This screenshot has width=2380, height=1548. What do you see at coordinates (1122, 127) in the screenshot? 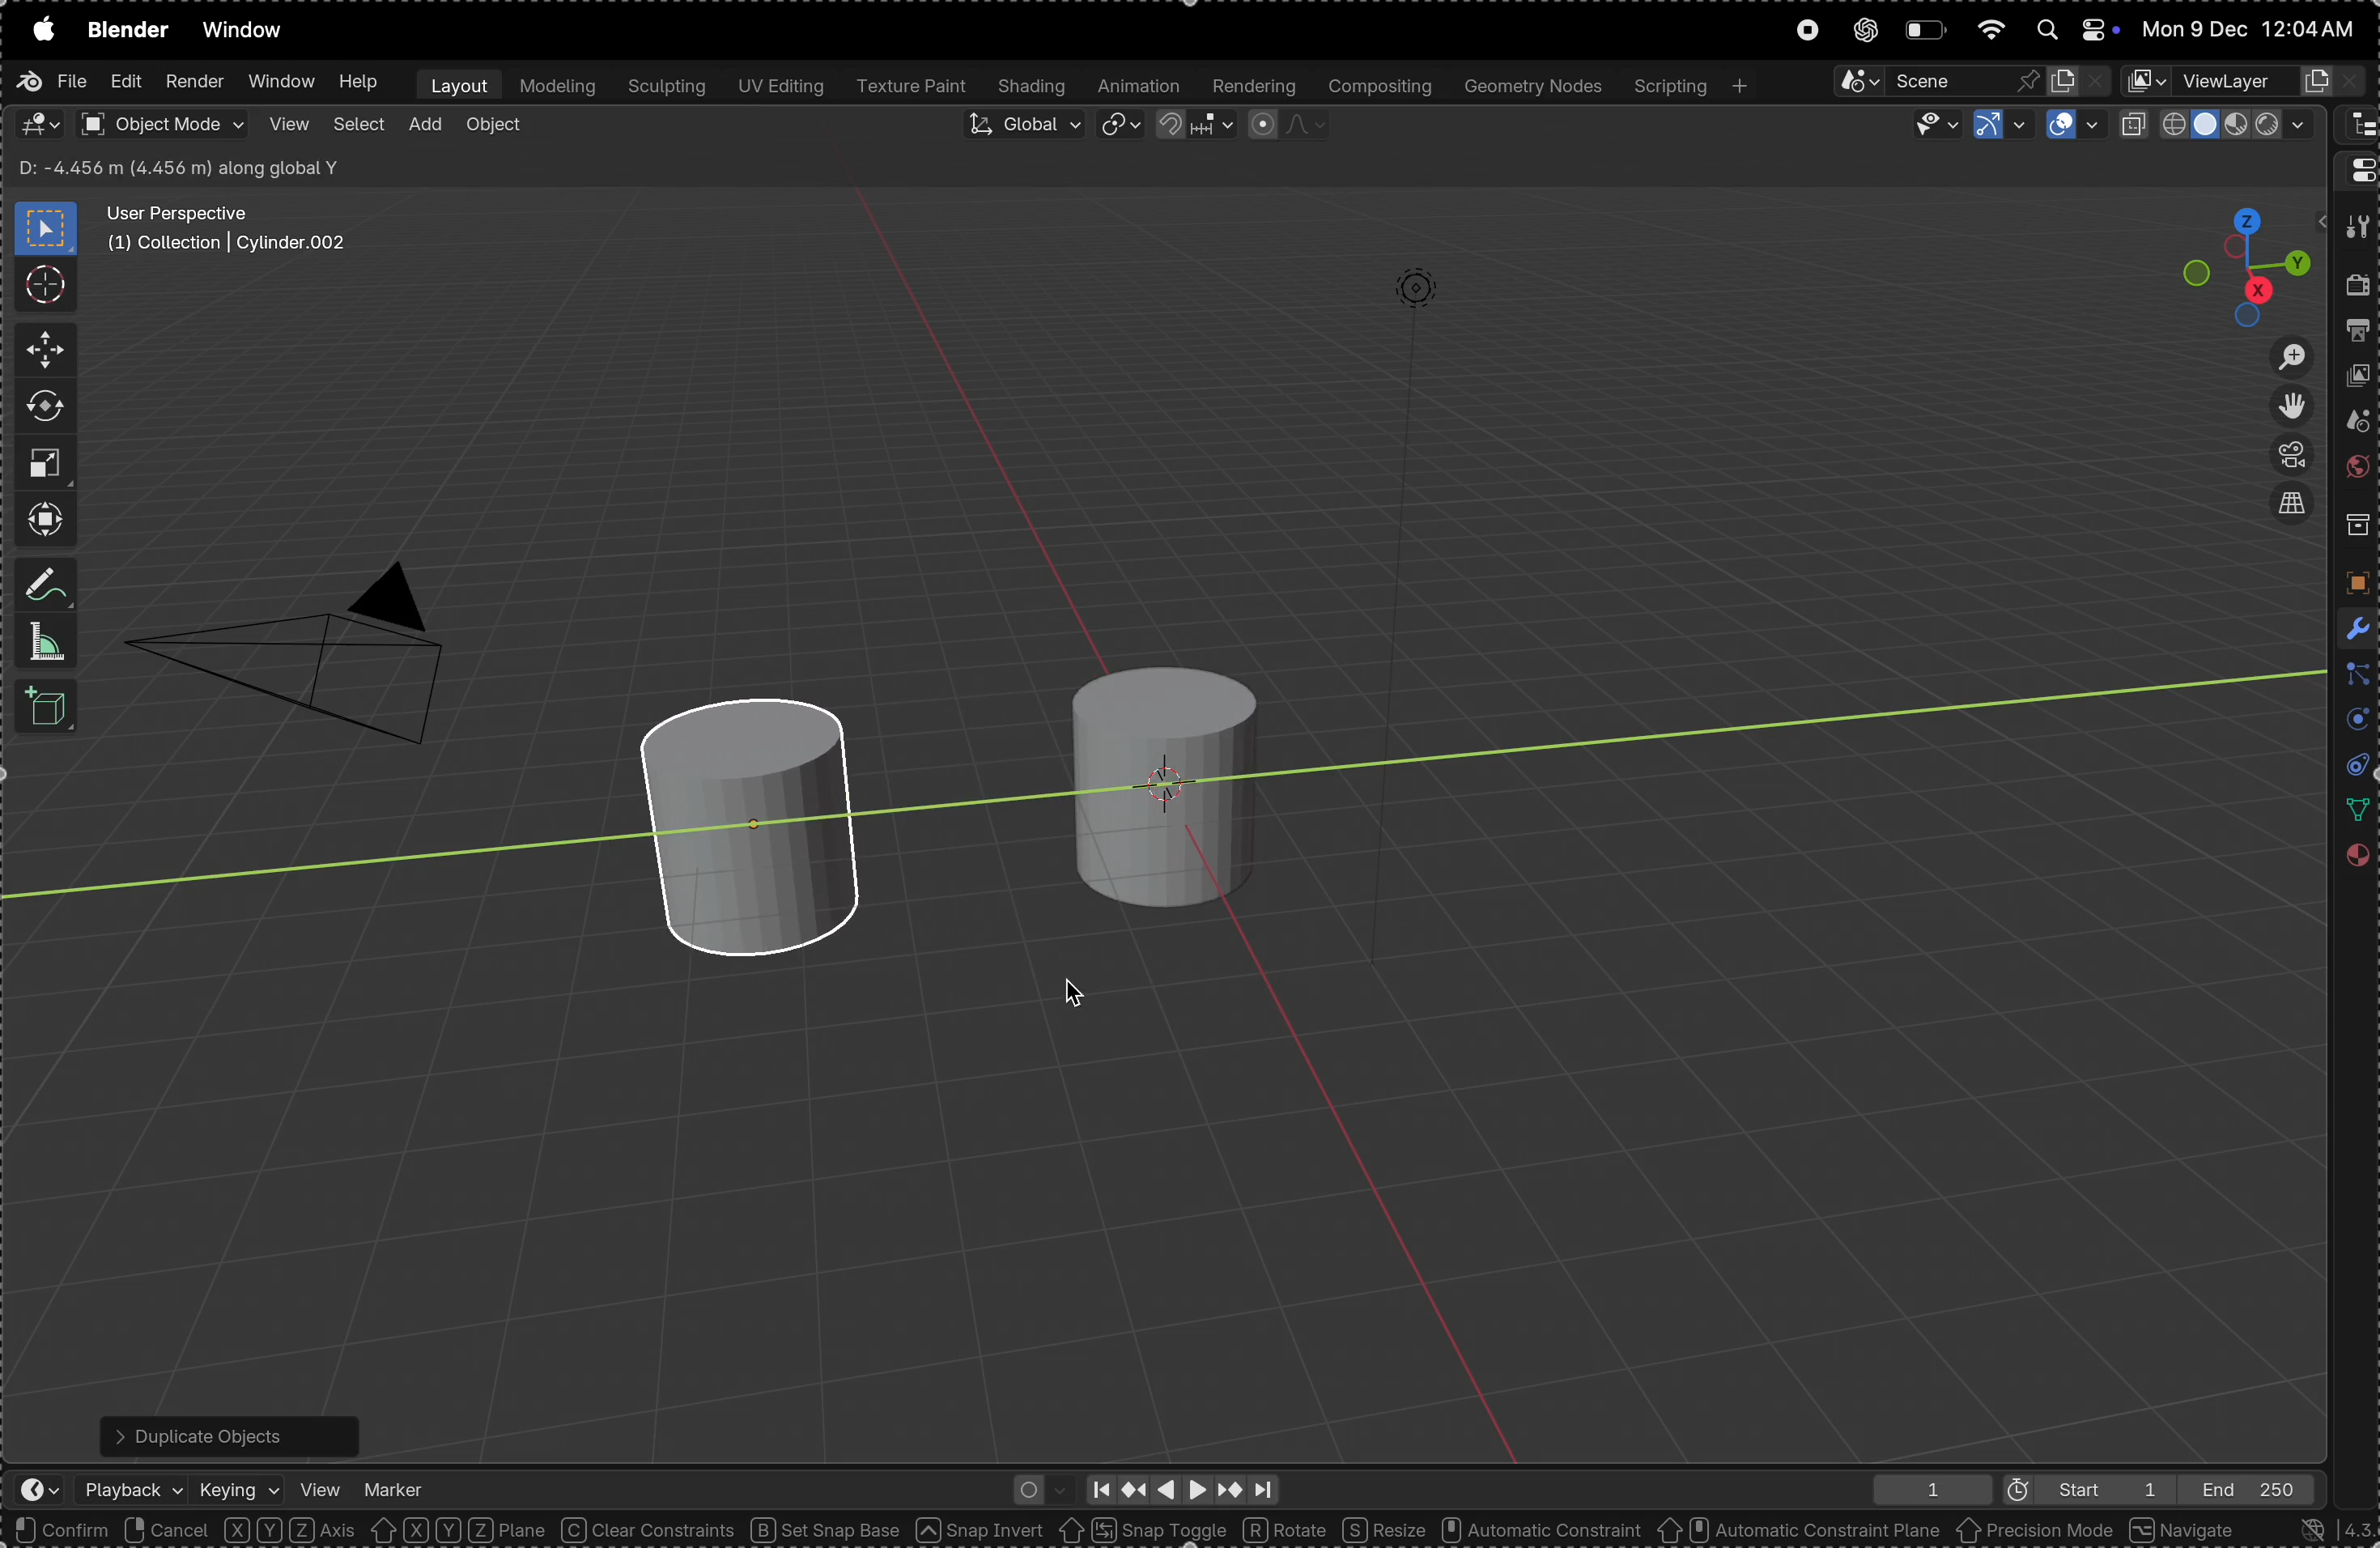
I see `transform pivoit point` at bounding box center [1122, 127].